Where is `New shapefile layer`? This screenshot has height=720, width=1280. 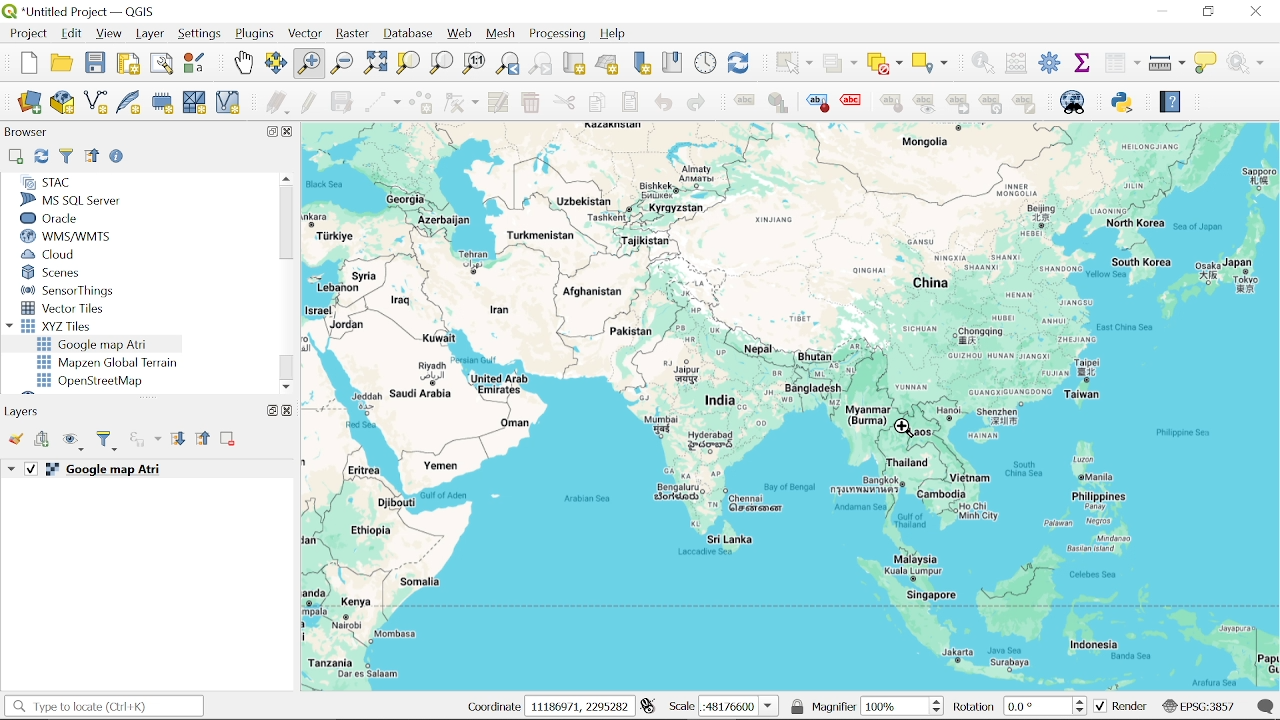
New shapefile layer is located at coordinates (95, 104).